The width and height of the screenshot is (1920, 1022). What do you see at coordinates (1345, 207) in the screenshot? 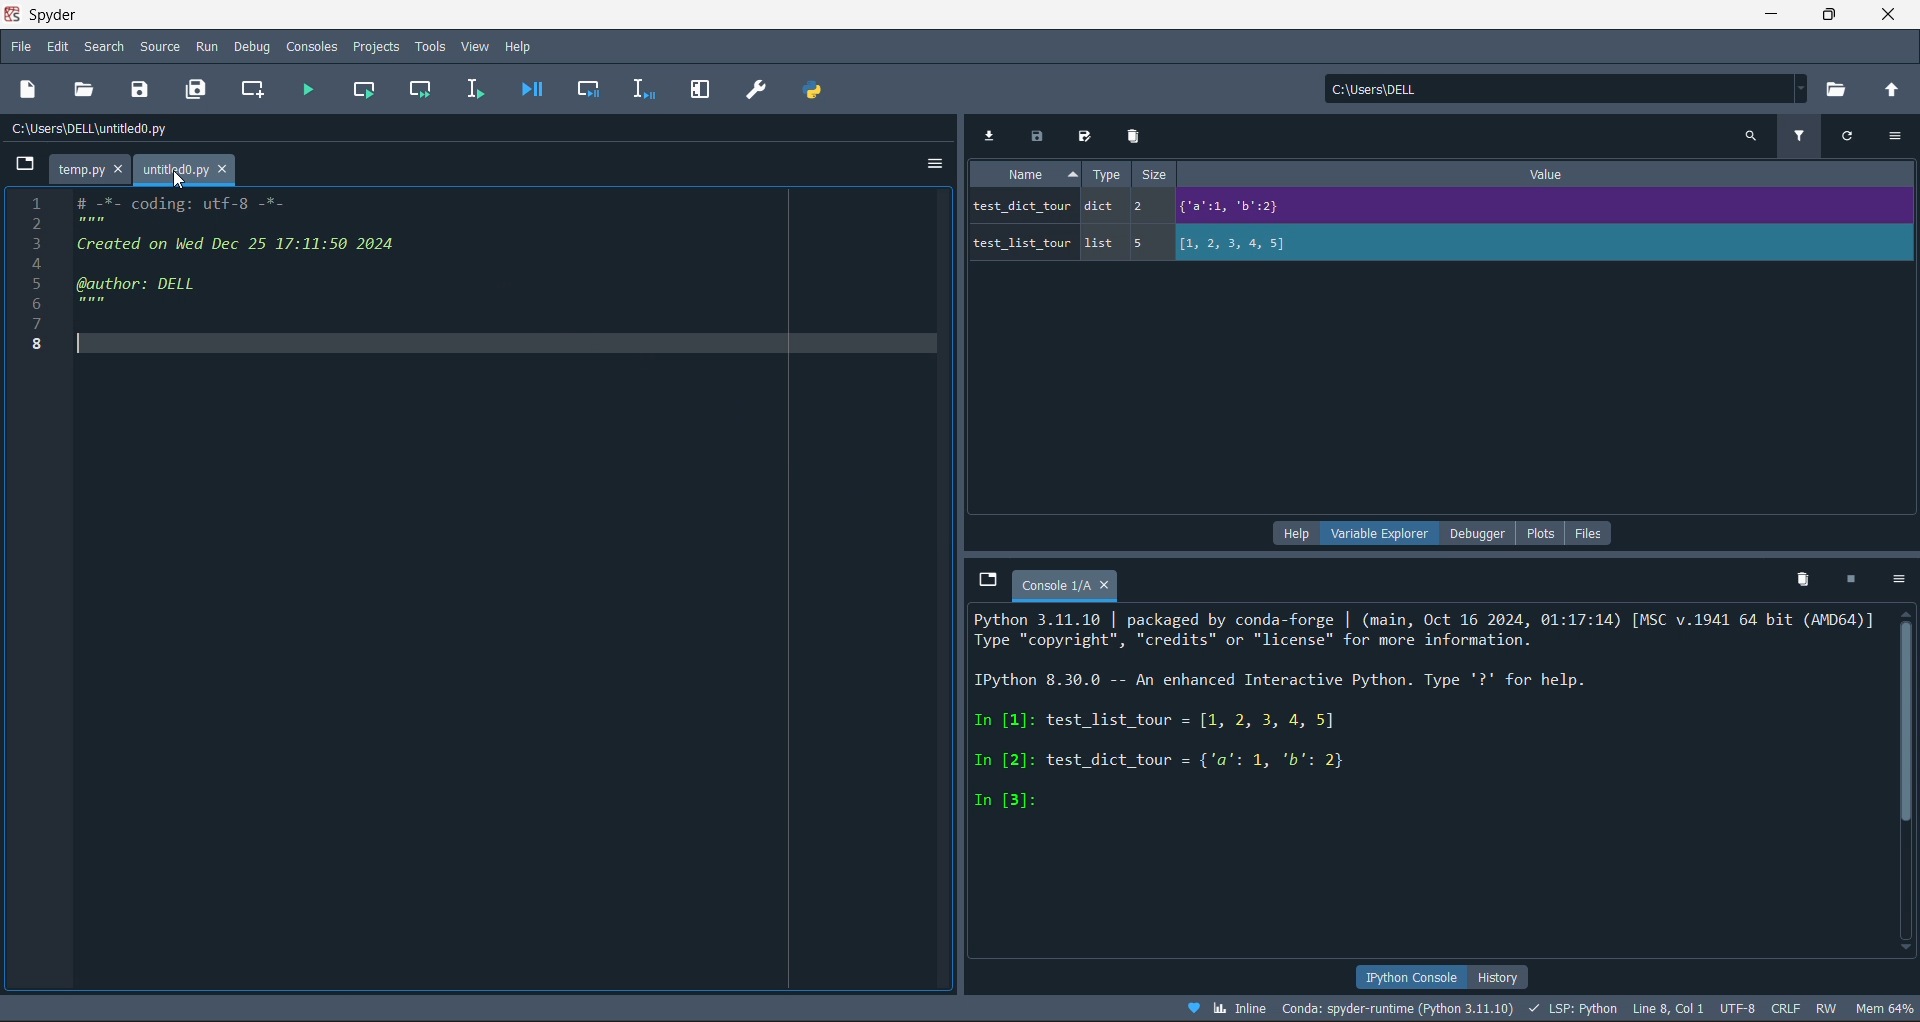
I see `| test_dict tour dict 2 {'a':1, 'b':2}` at bounding box center [1345, 207].